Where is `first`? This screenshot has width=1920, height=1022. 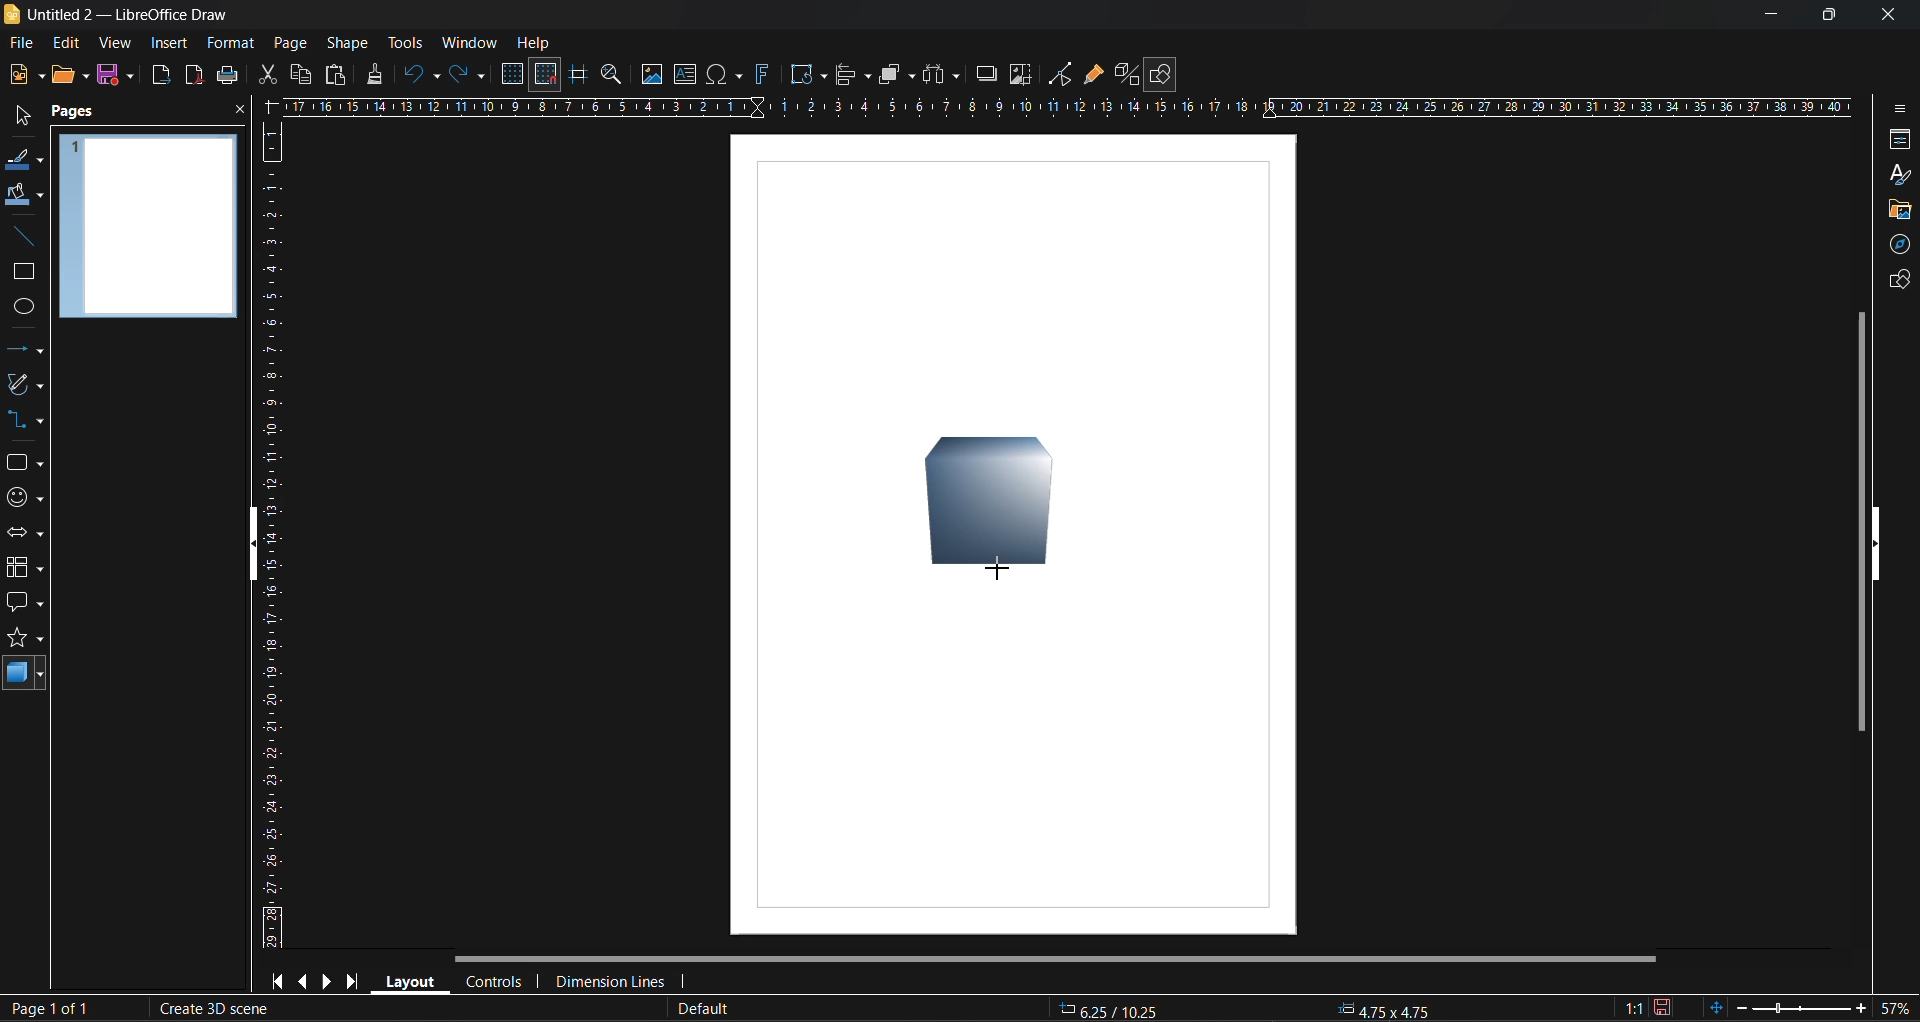 first is located at coordinates (282, 982).